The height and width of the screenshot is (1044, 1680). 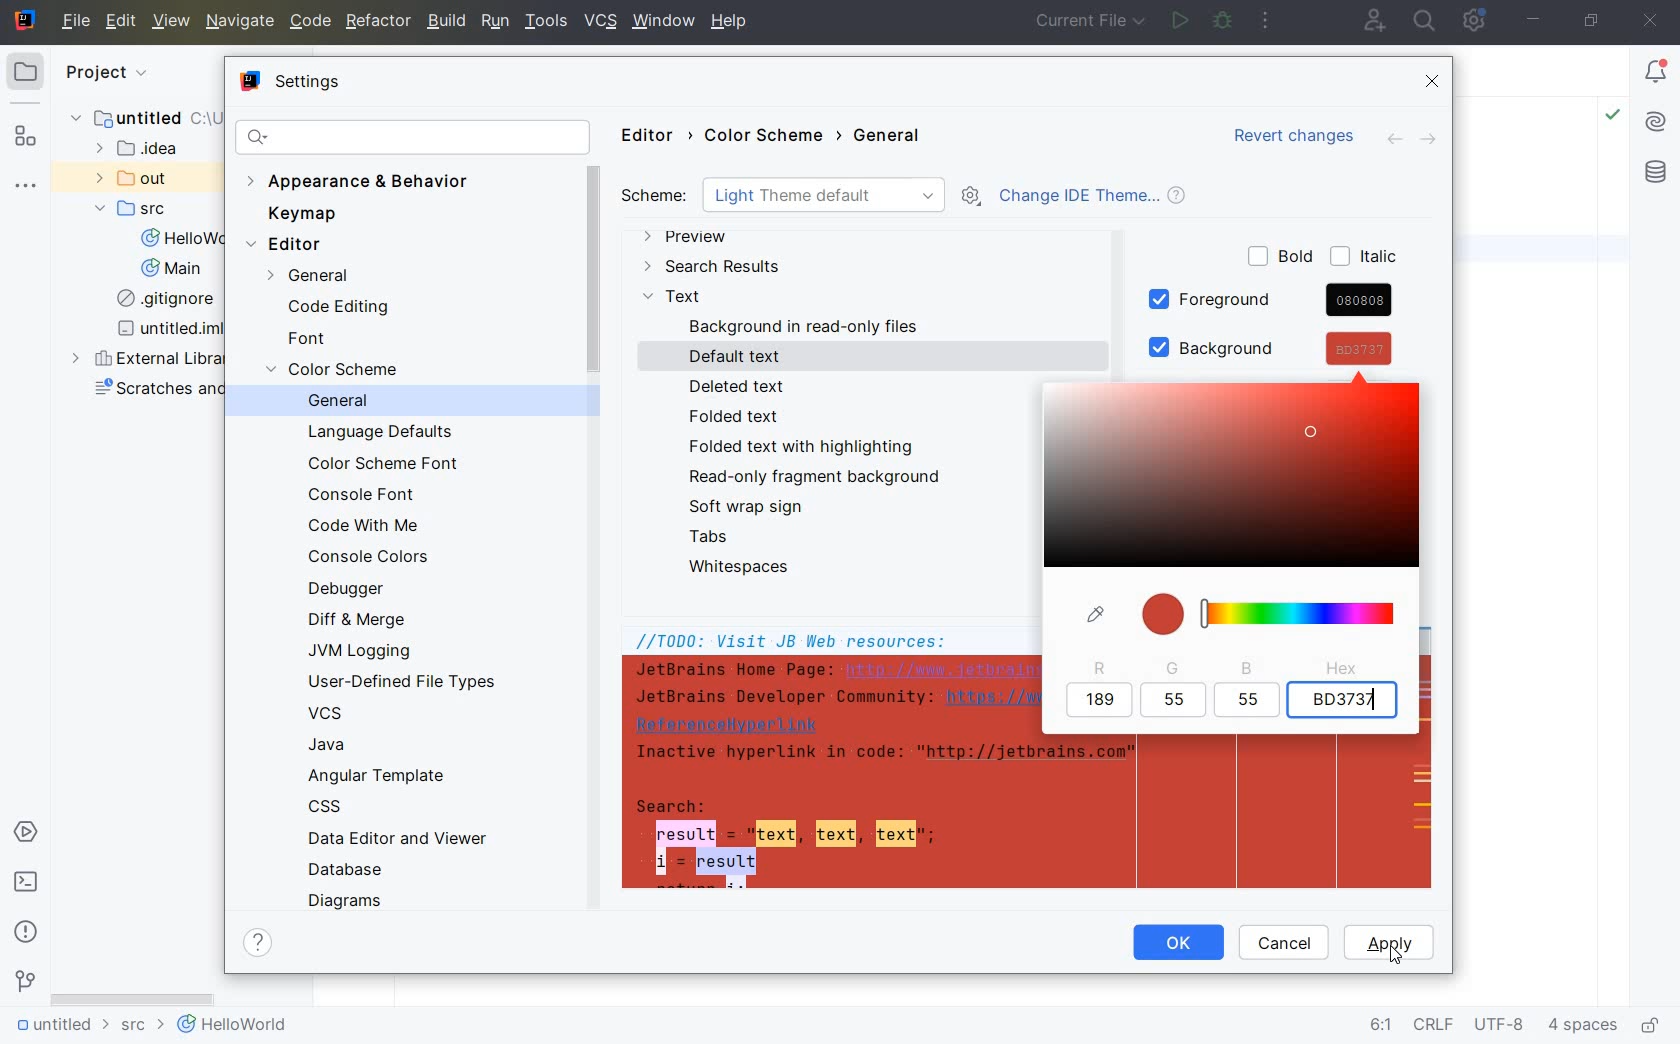 What do you see at coordinates (172, 22) in the screenshot?
I see `VIEW` at bounding box center [172, 22].